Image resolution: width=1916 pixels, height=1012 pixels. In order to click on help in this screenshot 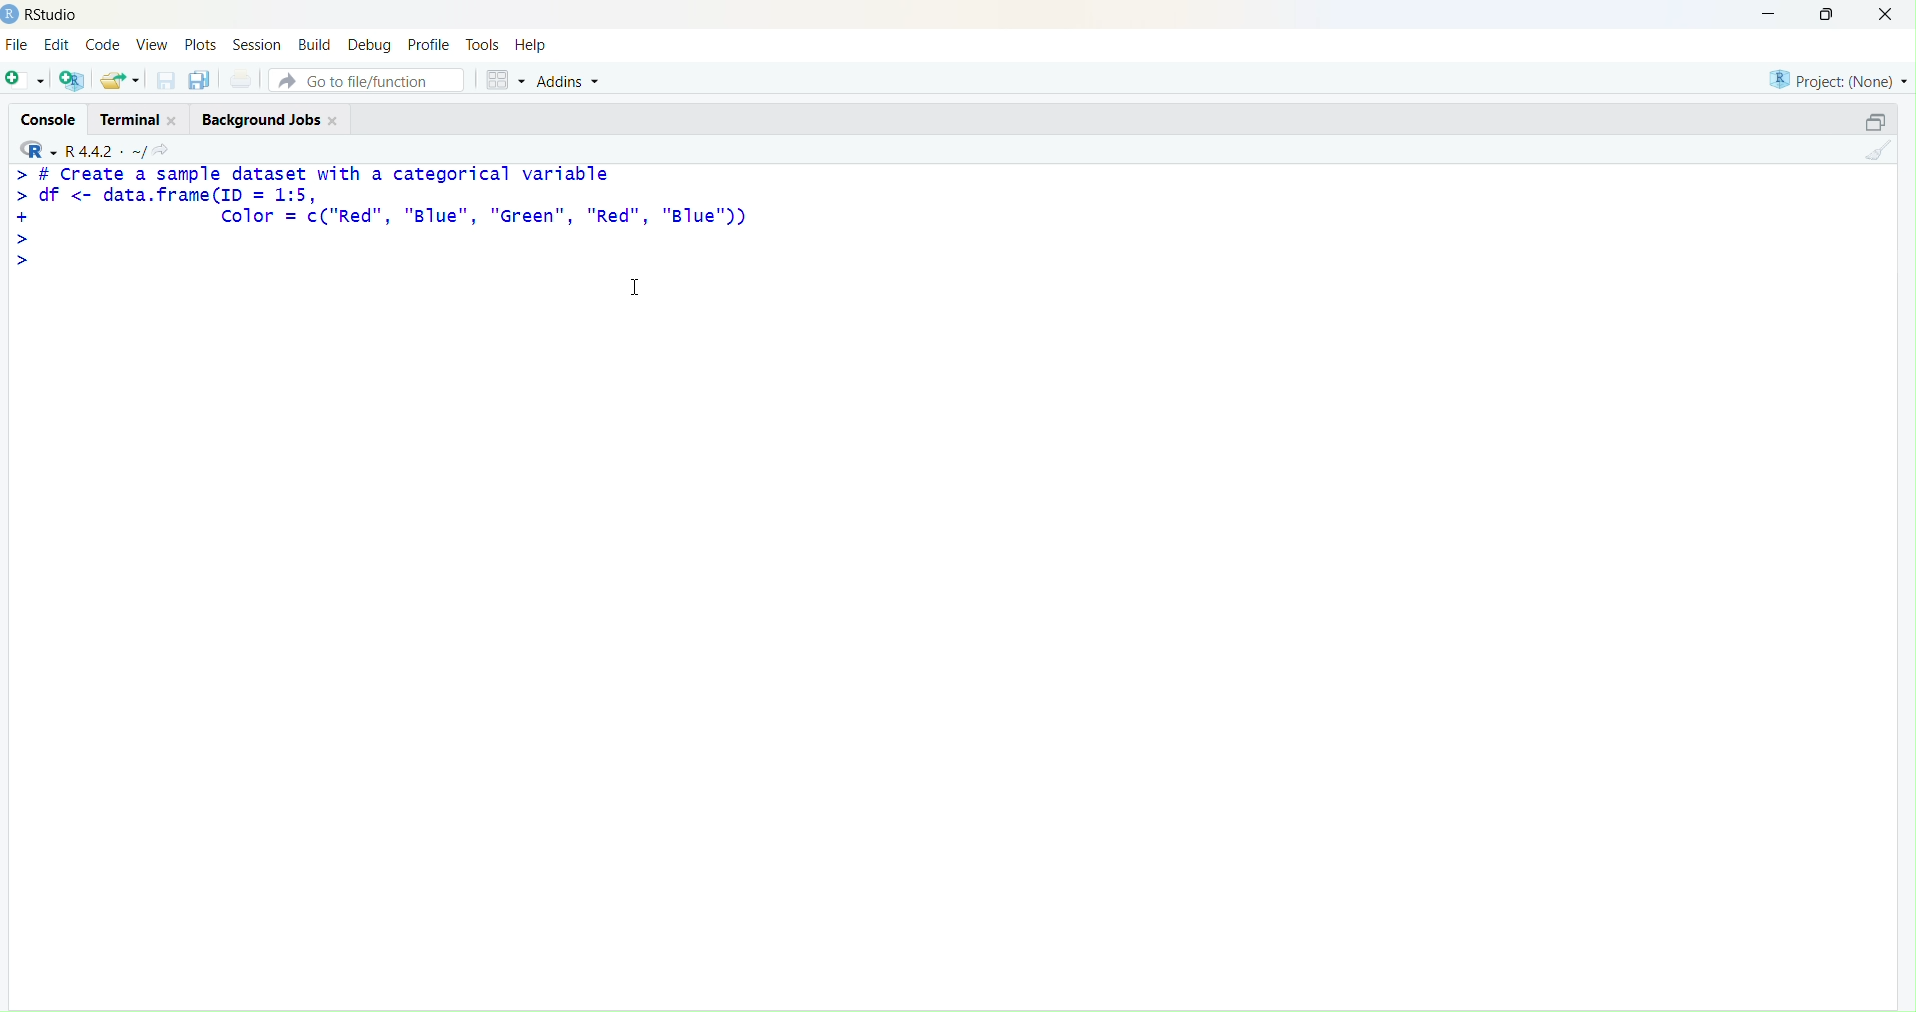, I will do `click(531, 45)`.